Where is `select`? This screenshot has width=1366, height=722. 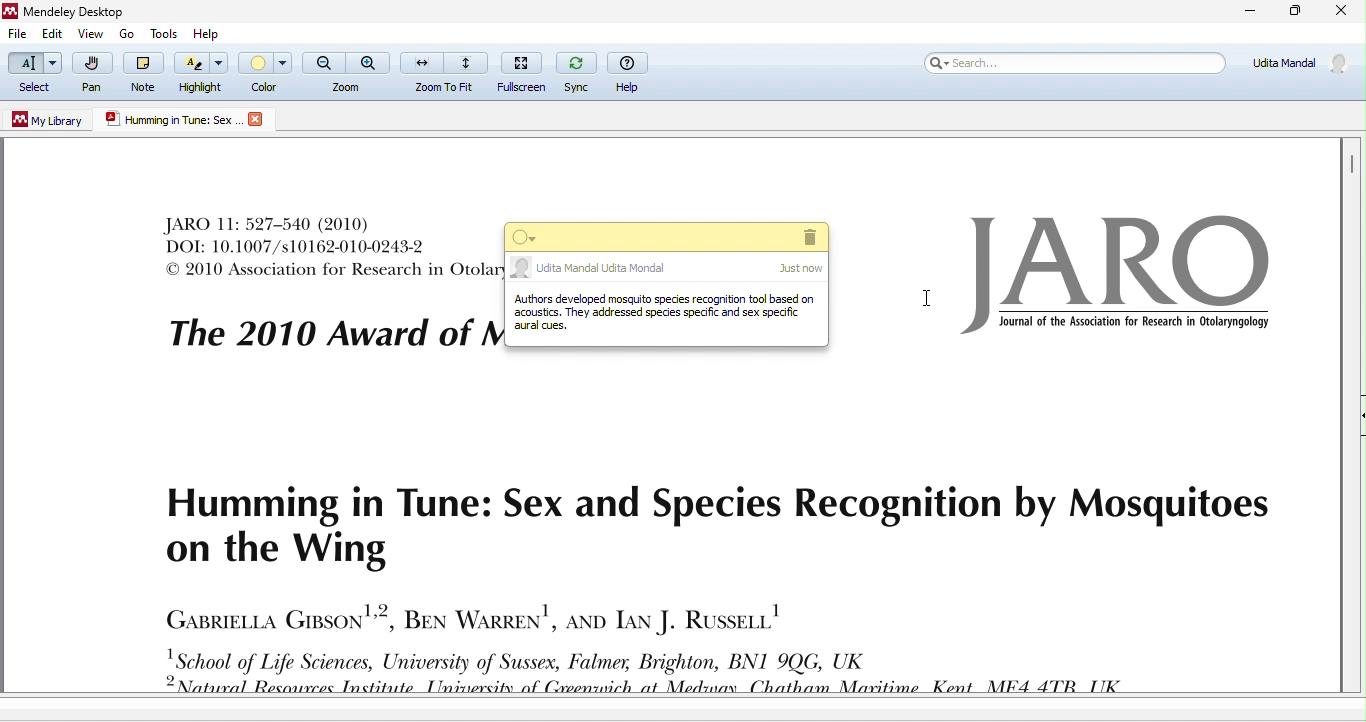 select is located at coordinates (36, 73).